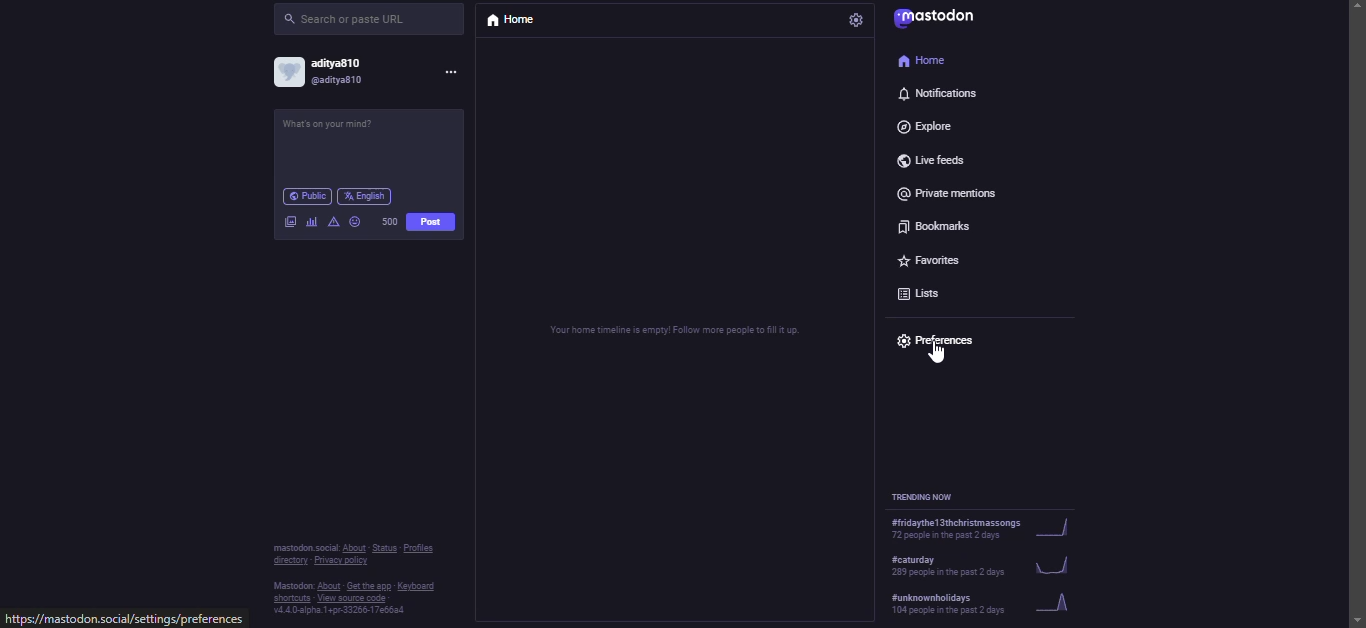 The image size is (1366, 628). What do you see at coordinates (944, 339) in the screenshot?
I see `preferences` at bounding box center [944, 339].